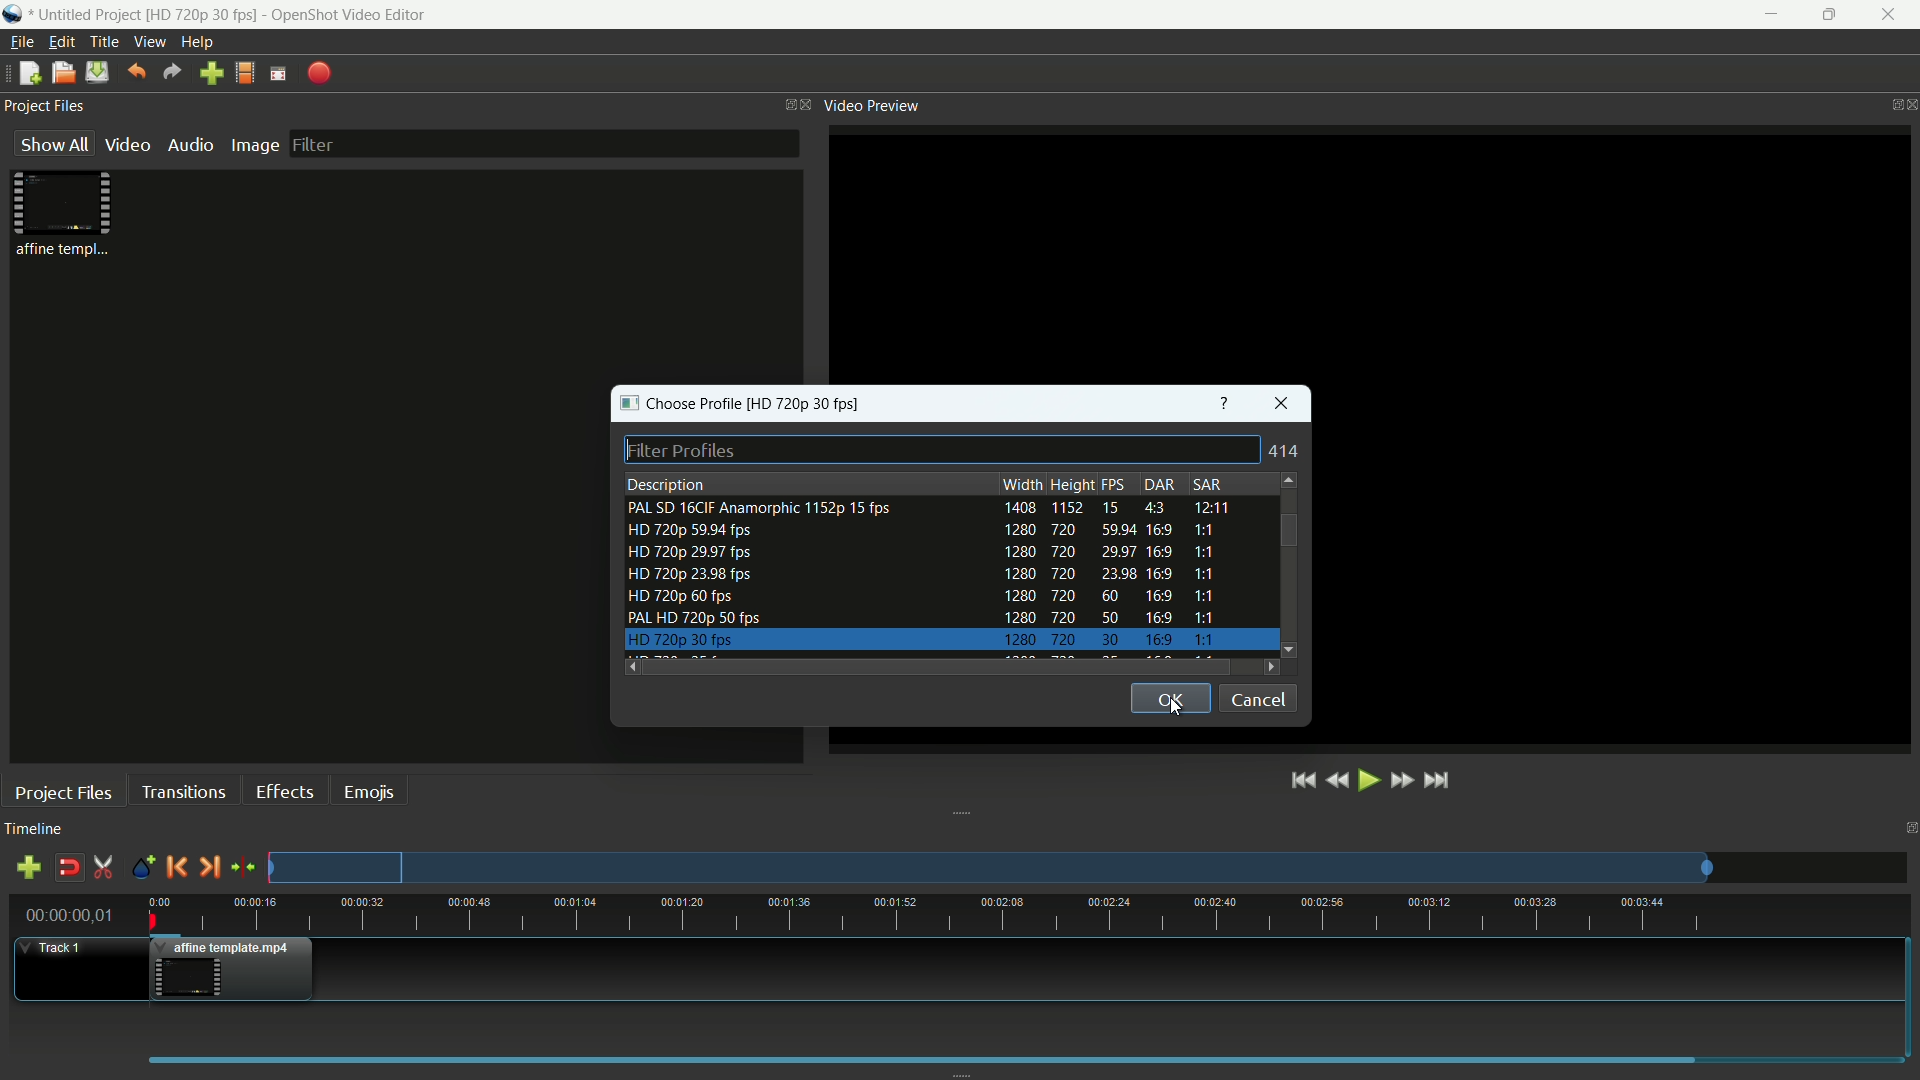 This screenshot has height=1080, width=1920. I want to click on redo, so click(173, 72).